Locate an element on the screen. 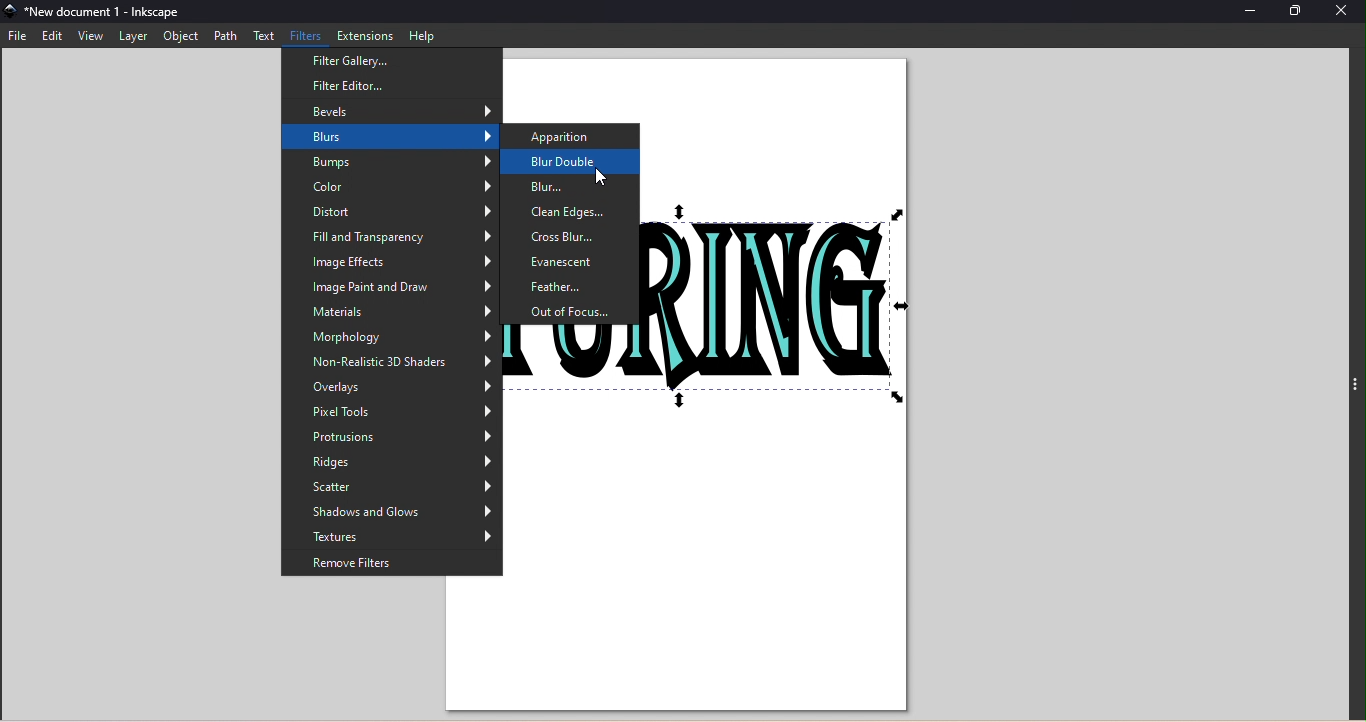  Layer is located at coordinates (133, 36).